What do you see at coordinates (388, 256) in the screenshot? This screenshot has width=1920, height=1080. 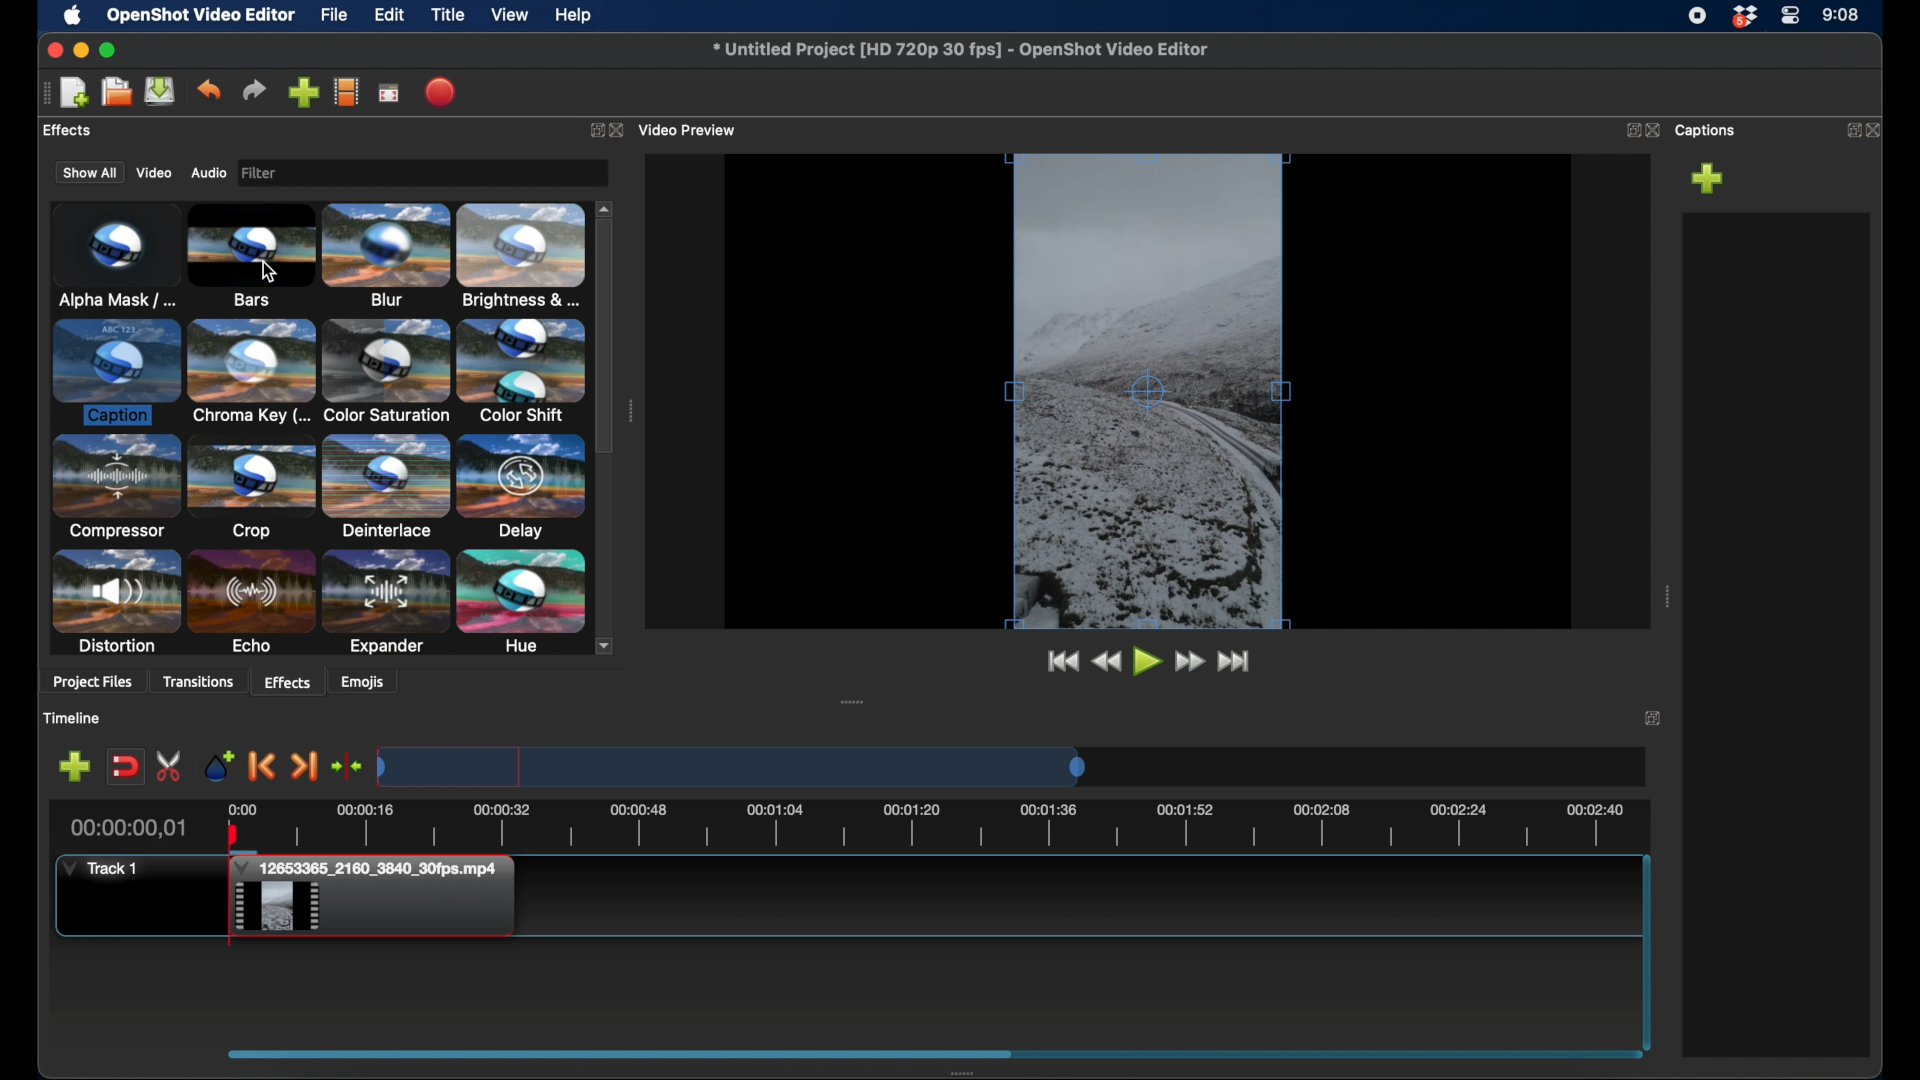 I see `blur` at bounding box center [388, 256].